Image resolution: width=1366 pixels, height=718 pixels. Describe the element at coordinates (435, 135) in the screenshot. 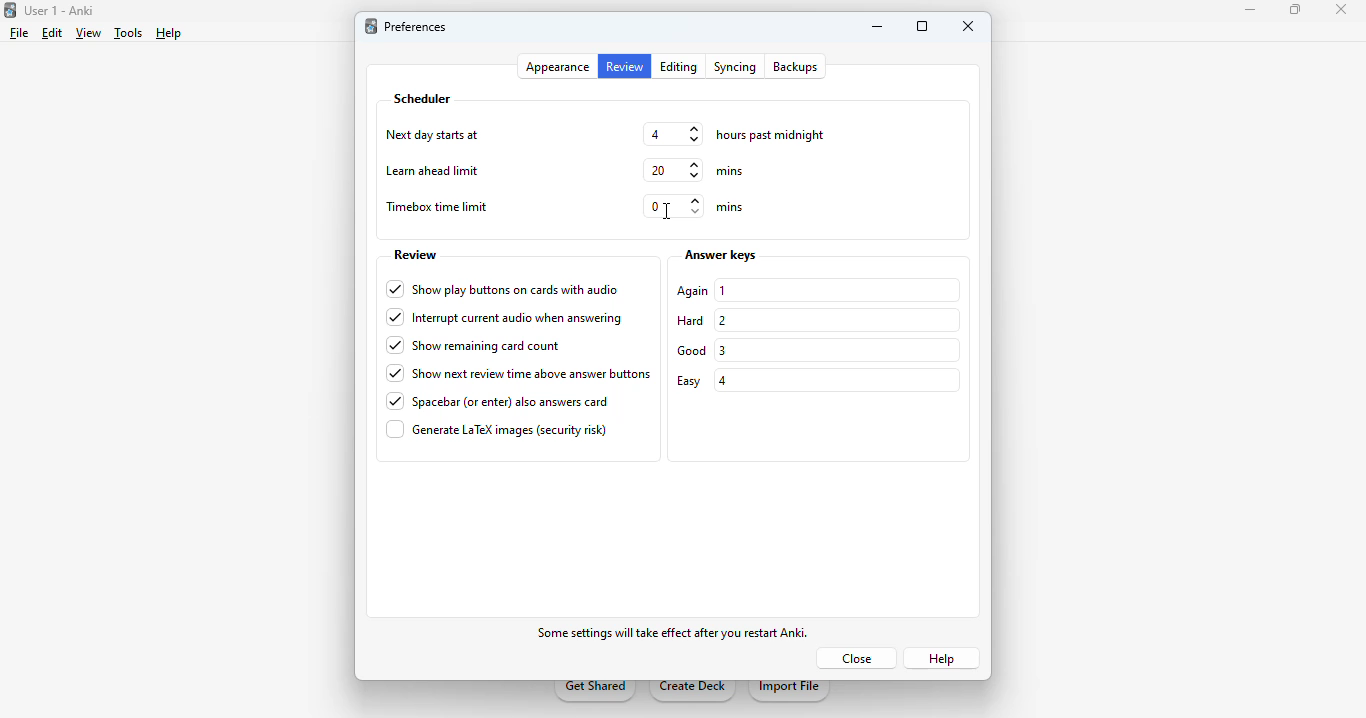

I see `next day starts at` at that location.